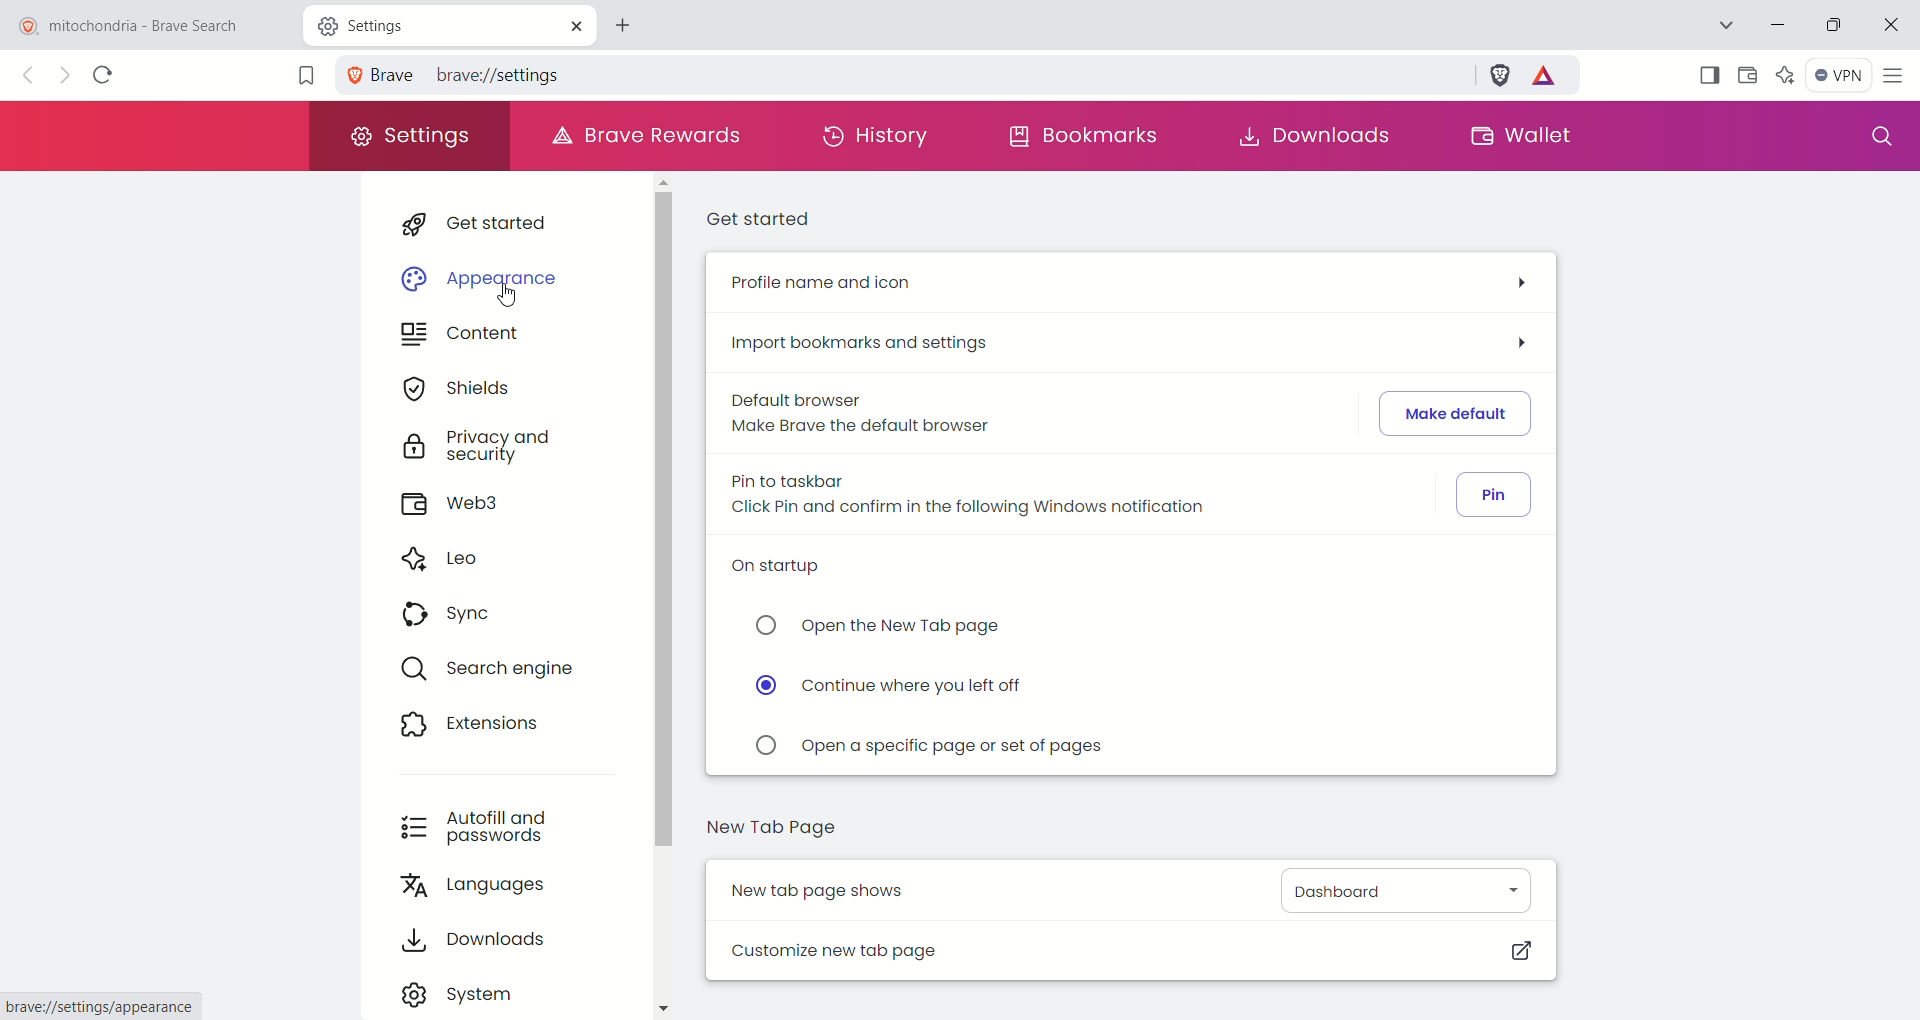  Describe the element at coordinates (1837, 26) in the screenshot. I see `maximize` at that location.